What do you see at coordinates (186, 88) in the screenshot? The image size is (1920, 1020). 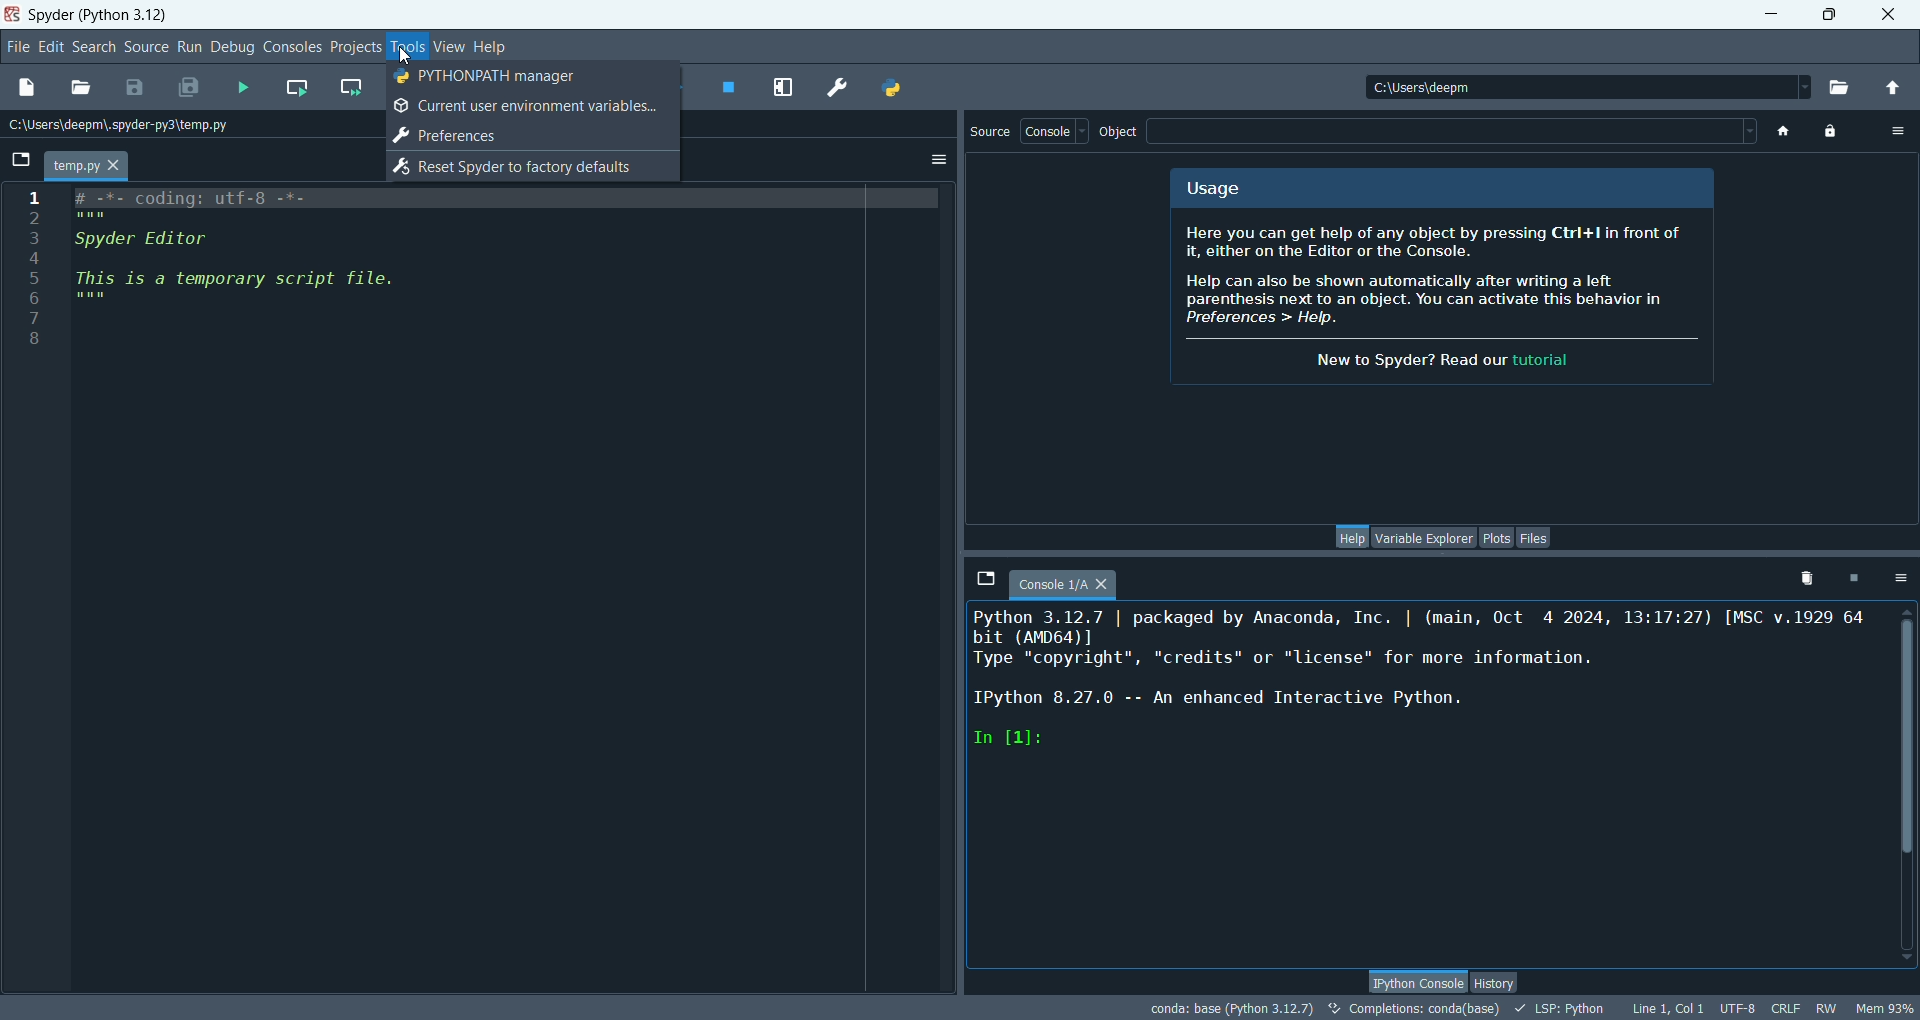 I see `save all files` at bounding box center [186, 88].